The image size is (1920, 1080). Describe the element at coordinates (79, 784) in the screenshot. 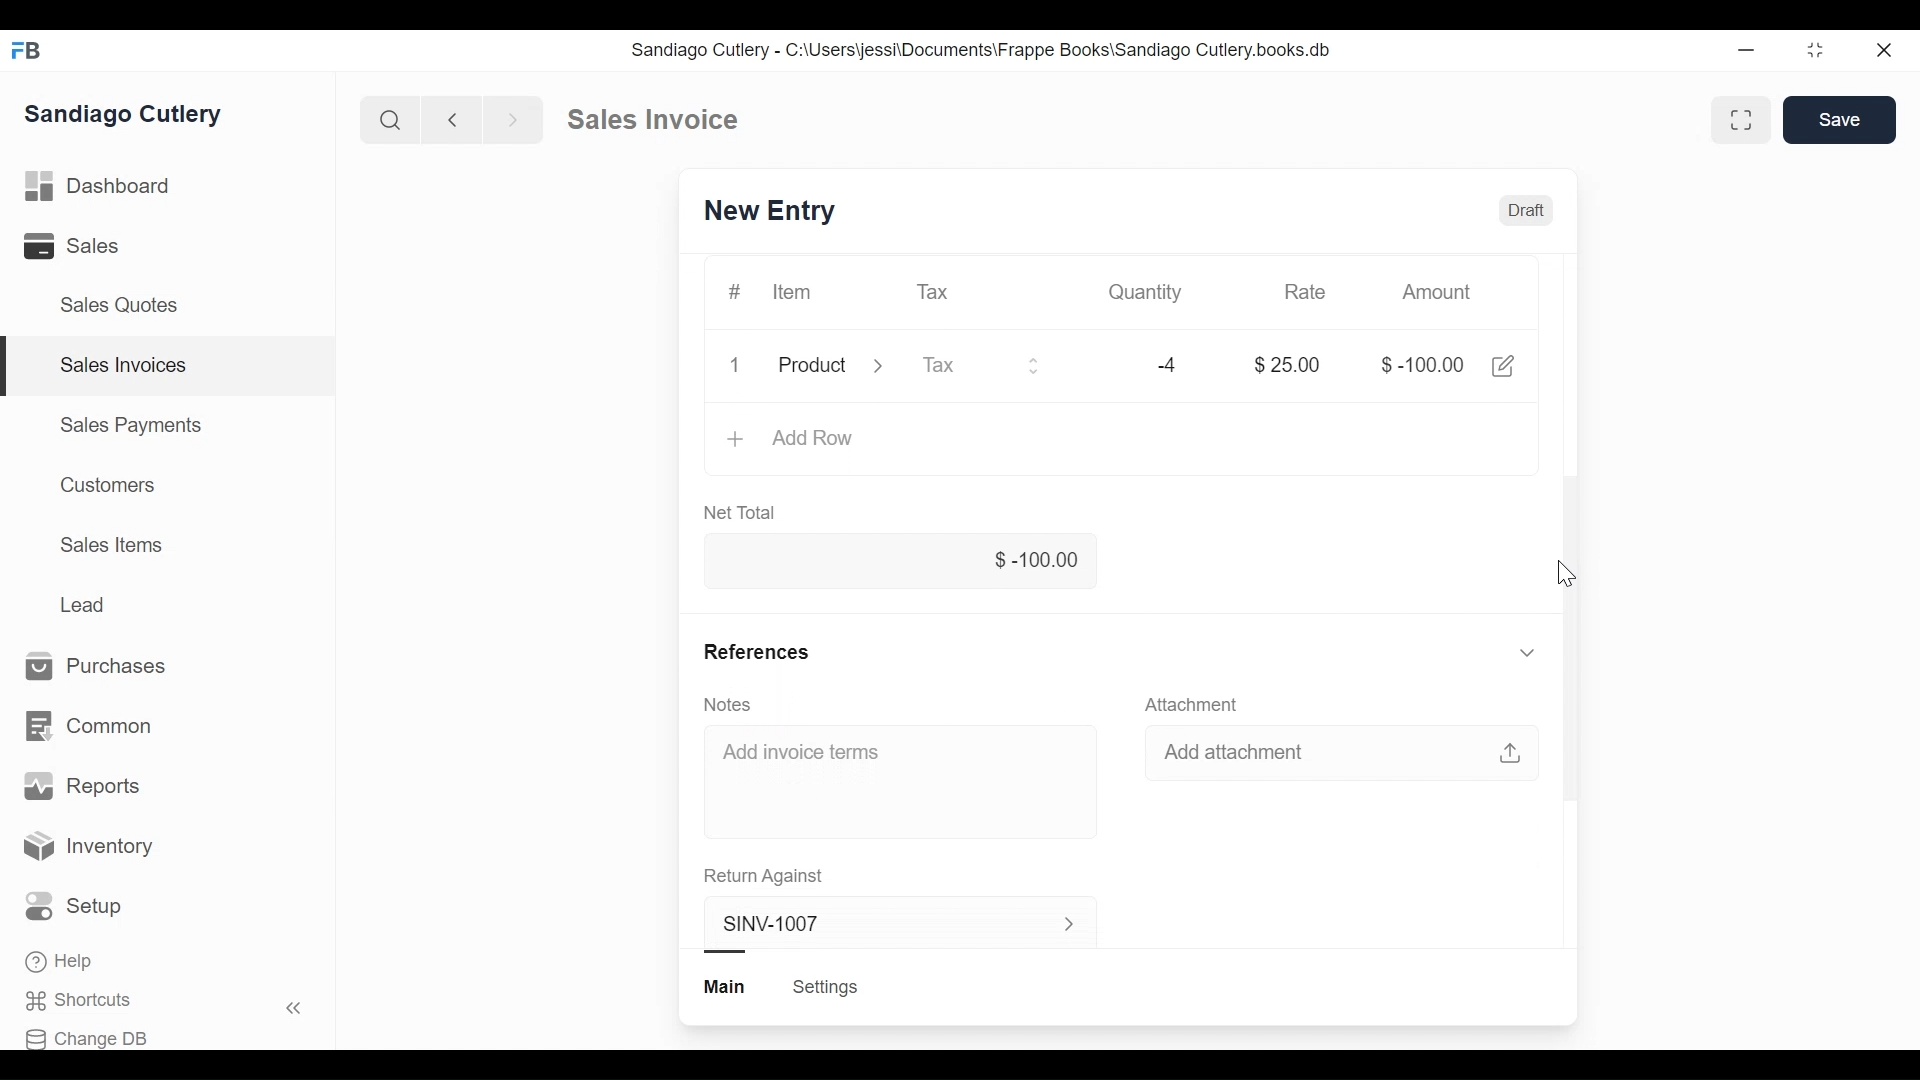

I see `Reports` at that location.